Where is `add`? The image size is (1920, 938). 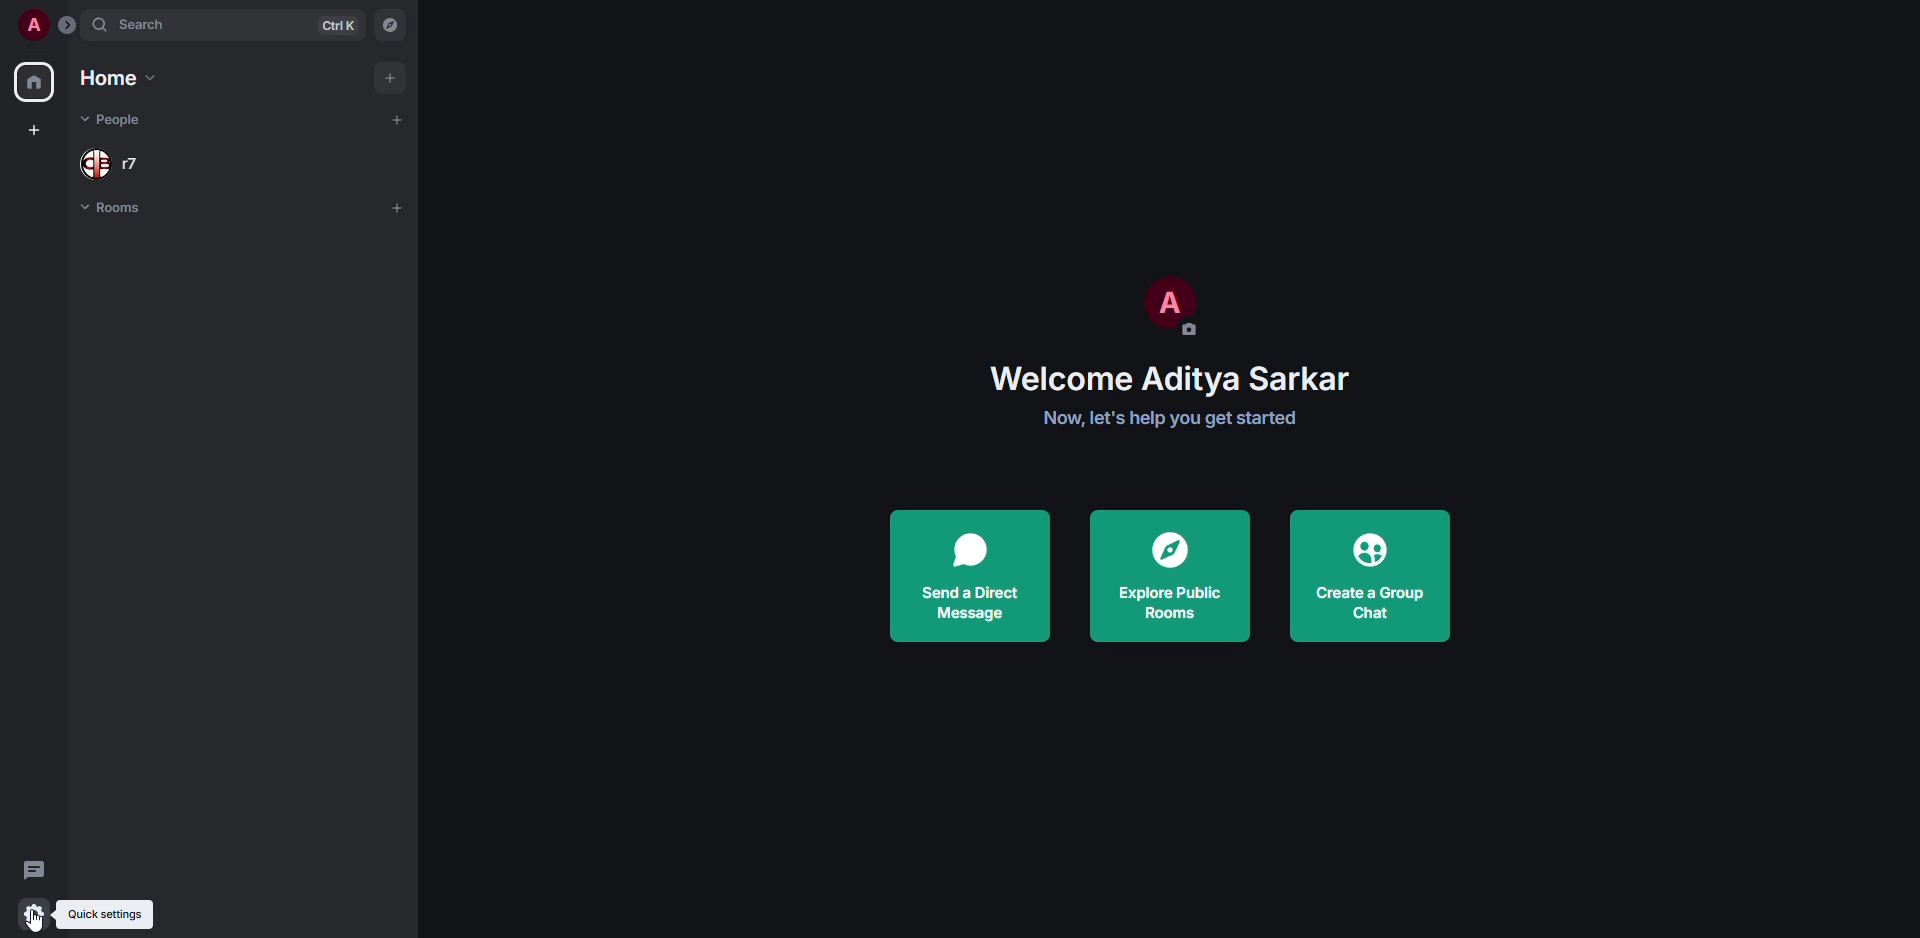 add is located at coordinates (400, 117).